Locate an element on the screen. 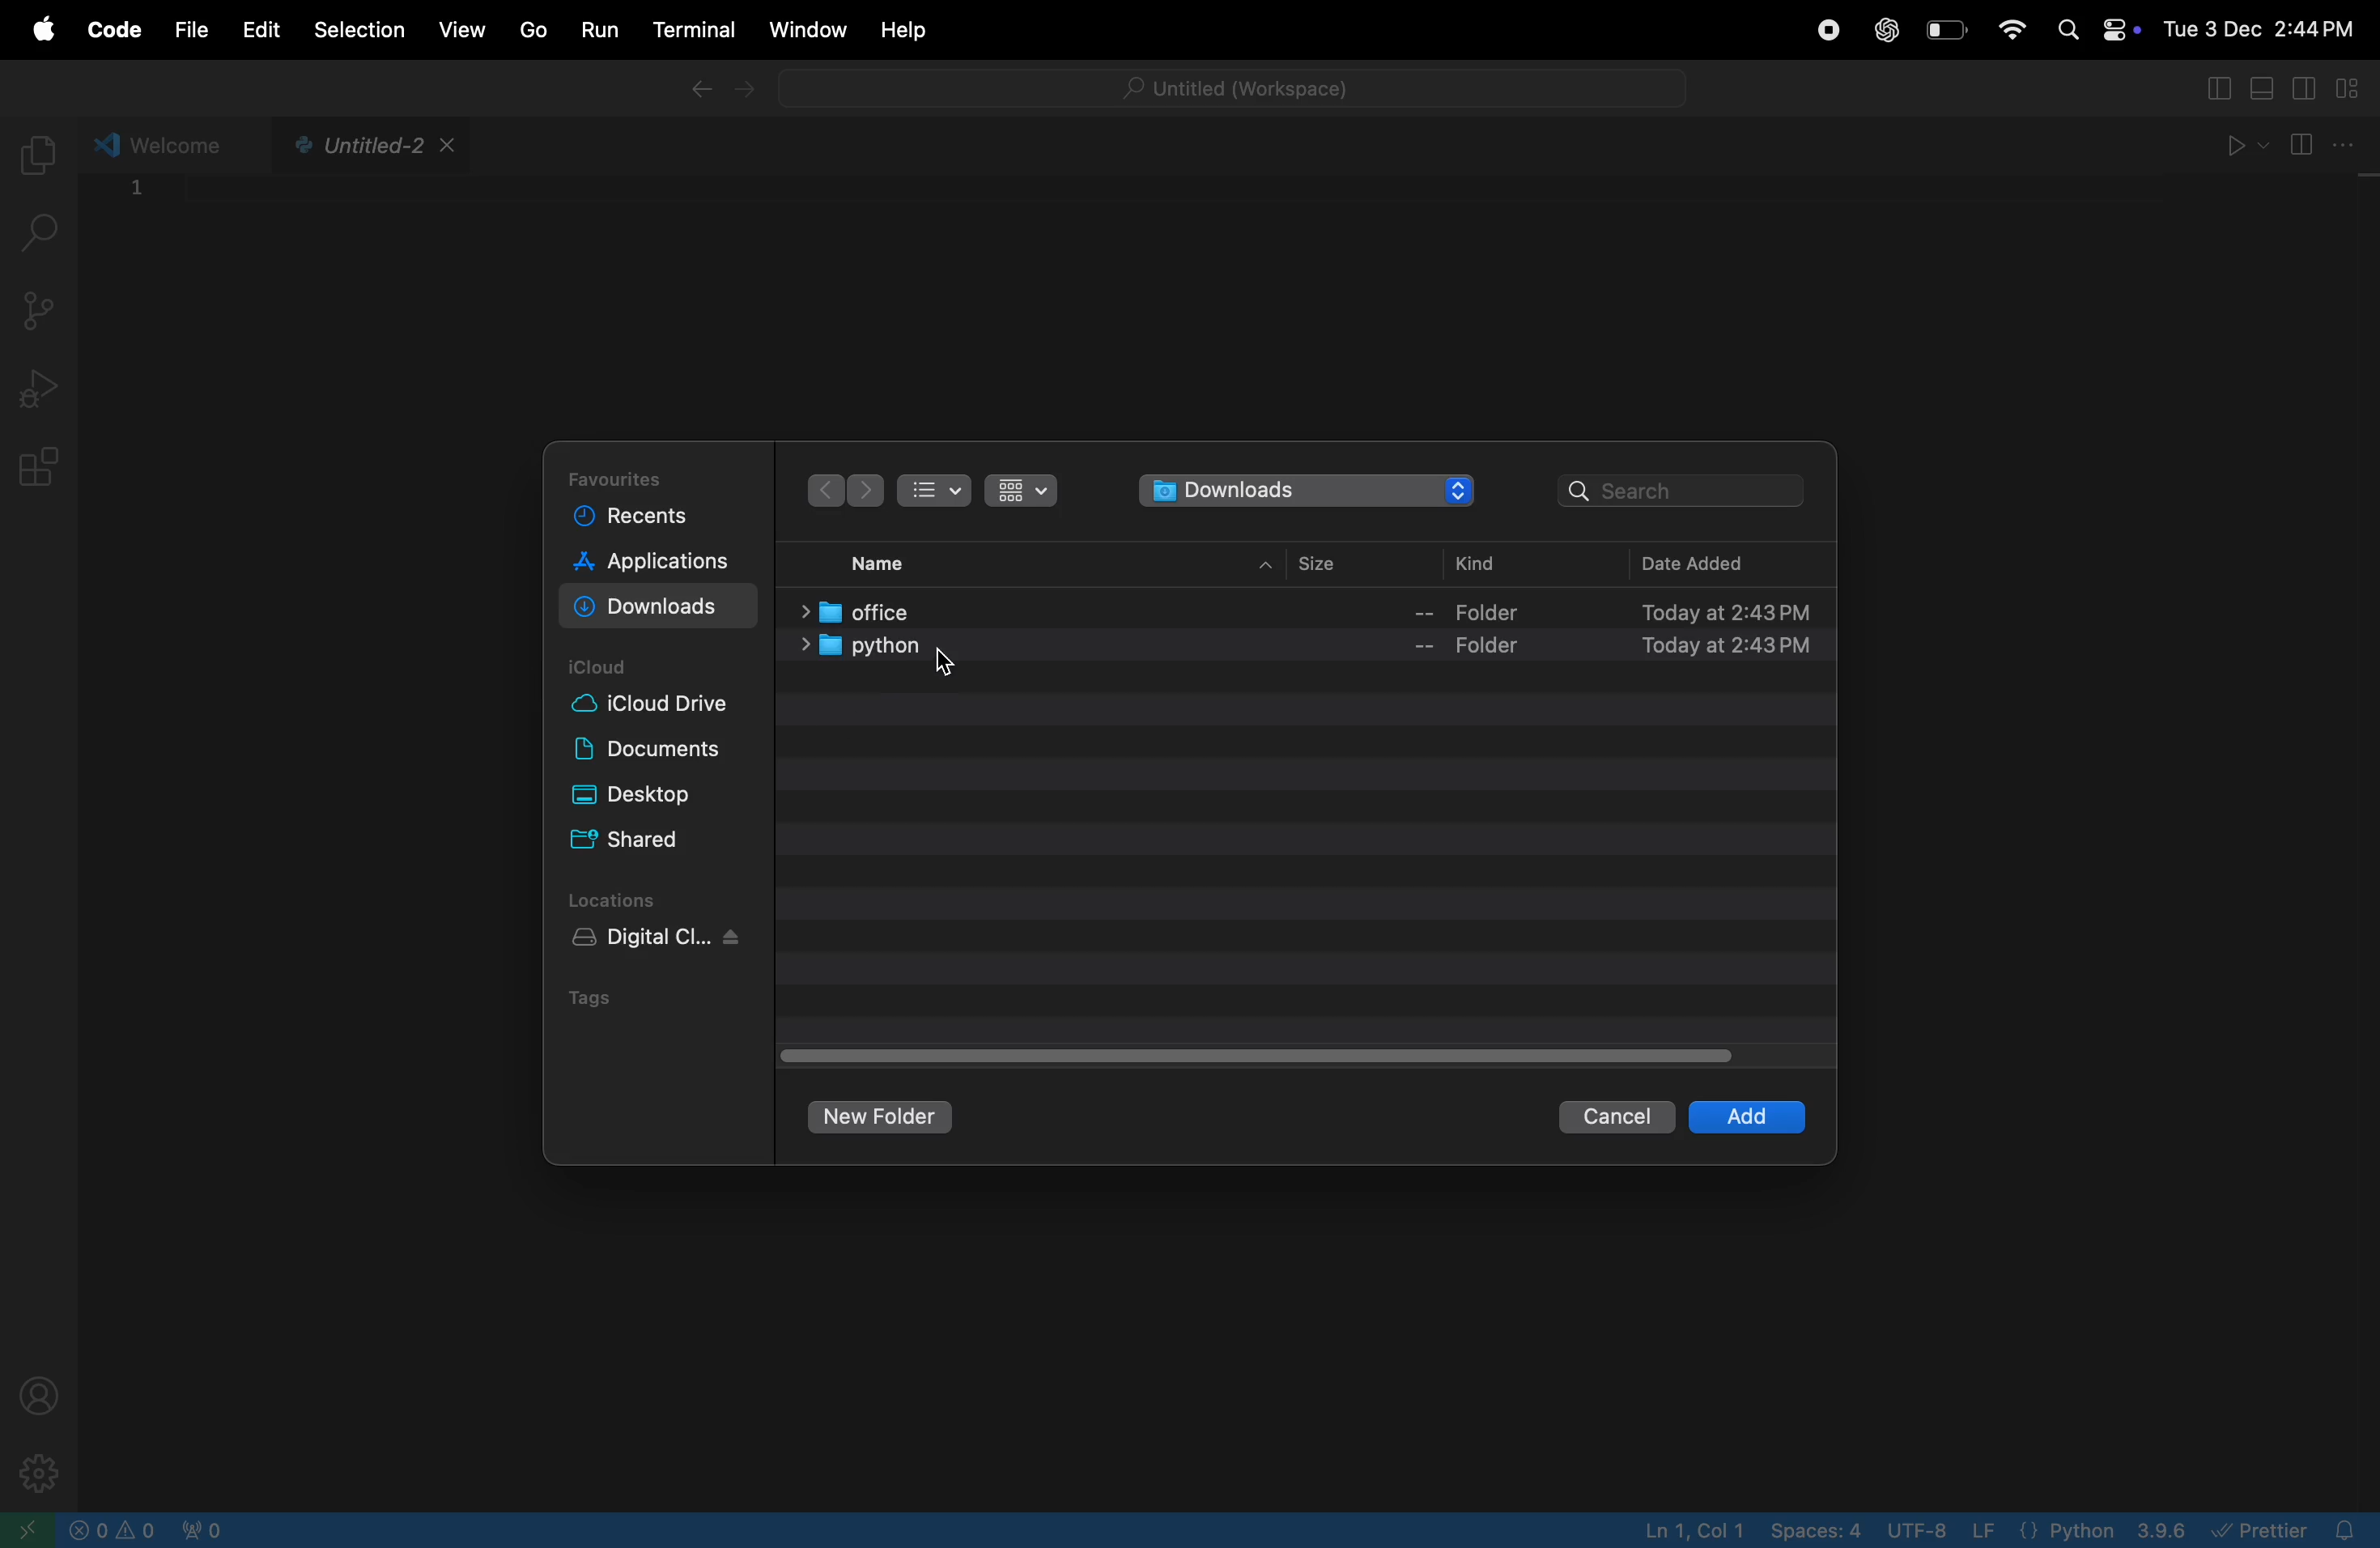 This screenshot has width=2380, height=1548. source control is located at coordinates (42, 308).